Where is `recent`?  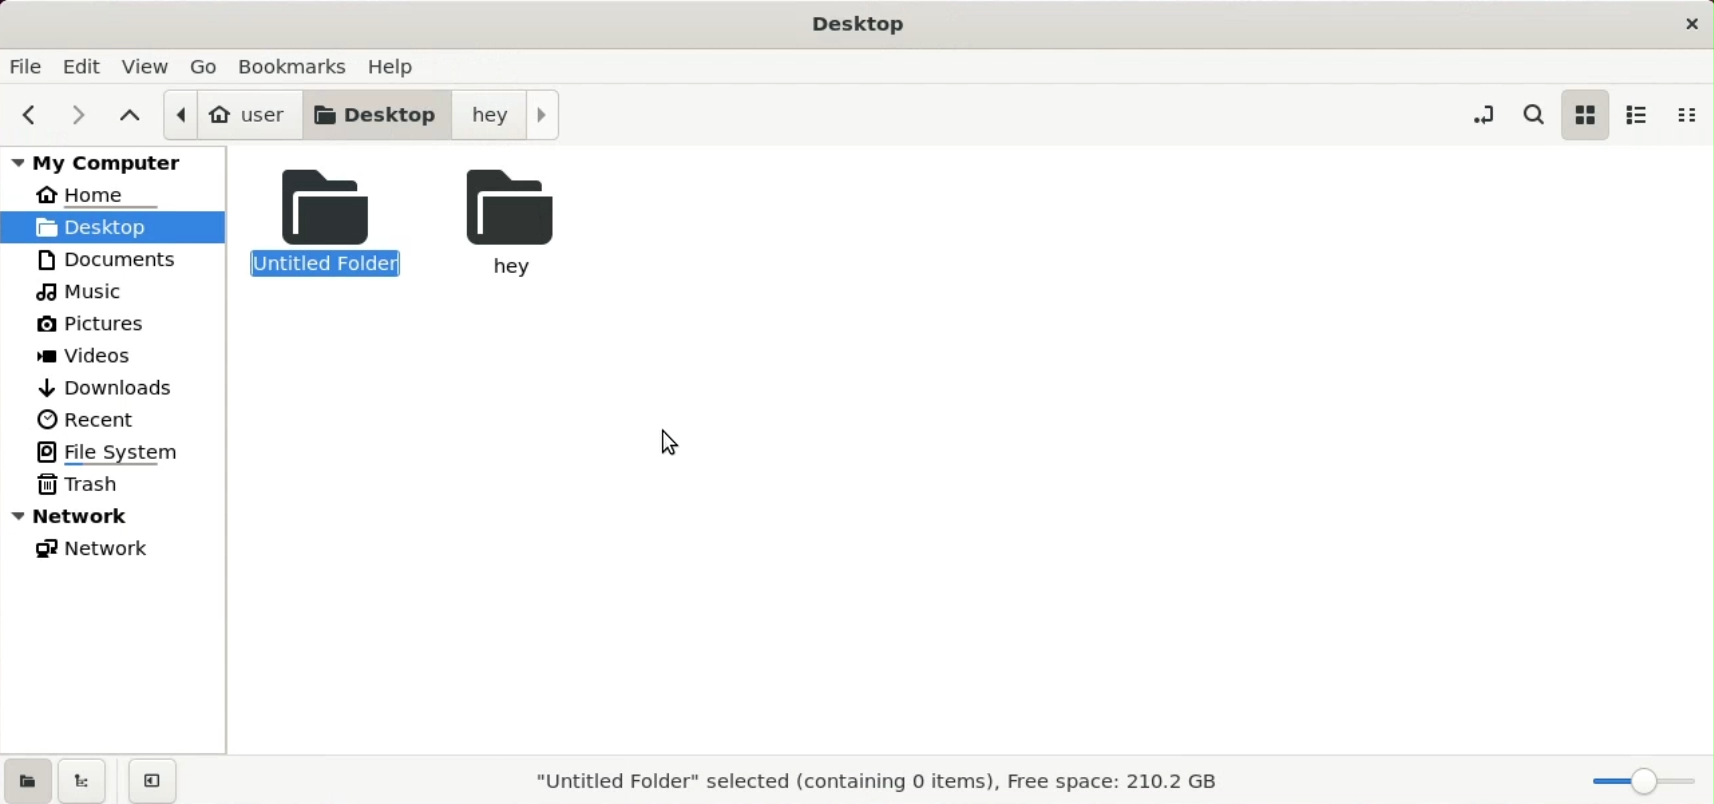
recent is located at coordinates (97, 418).